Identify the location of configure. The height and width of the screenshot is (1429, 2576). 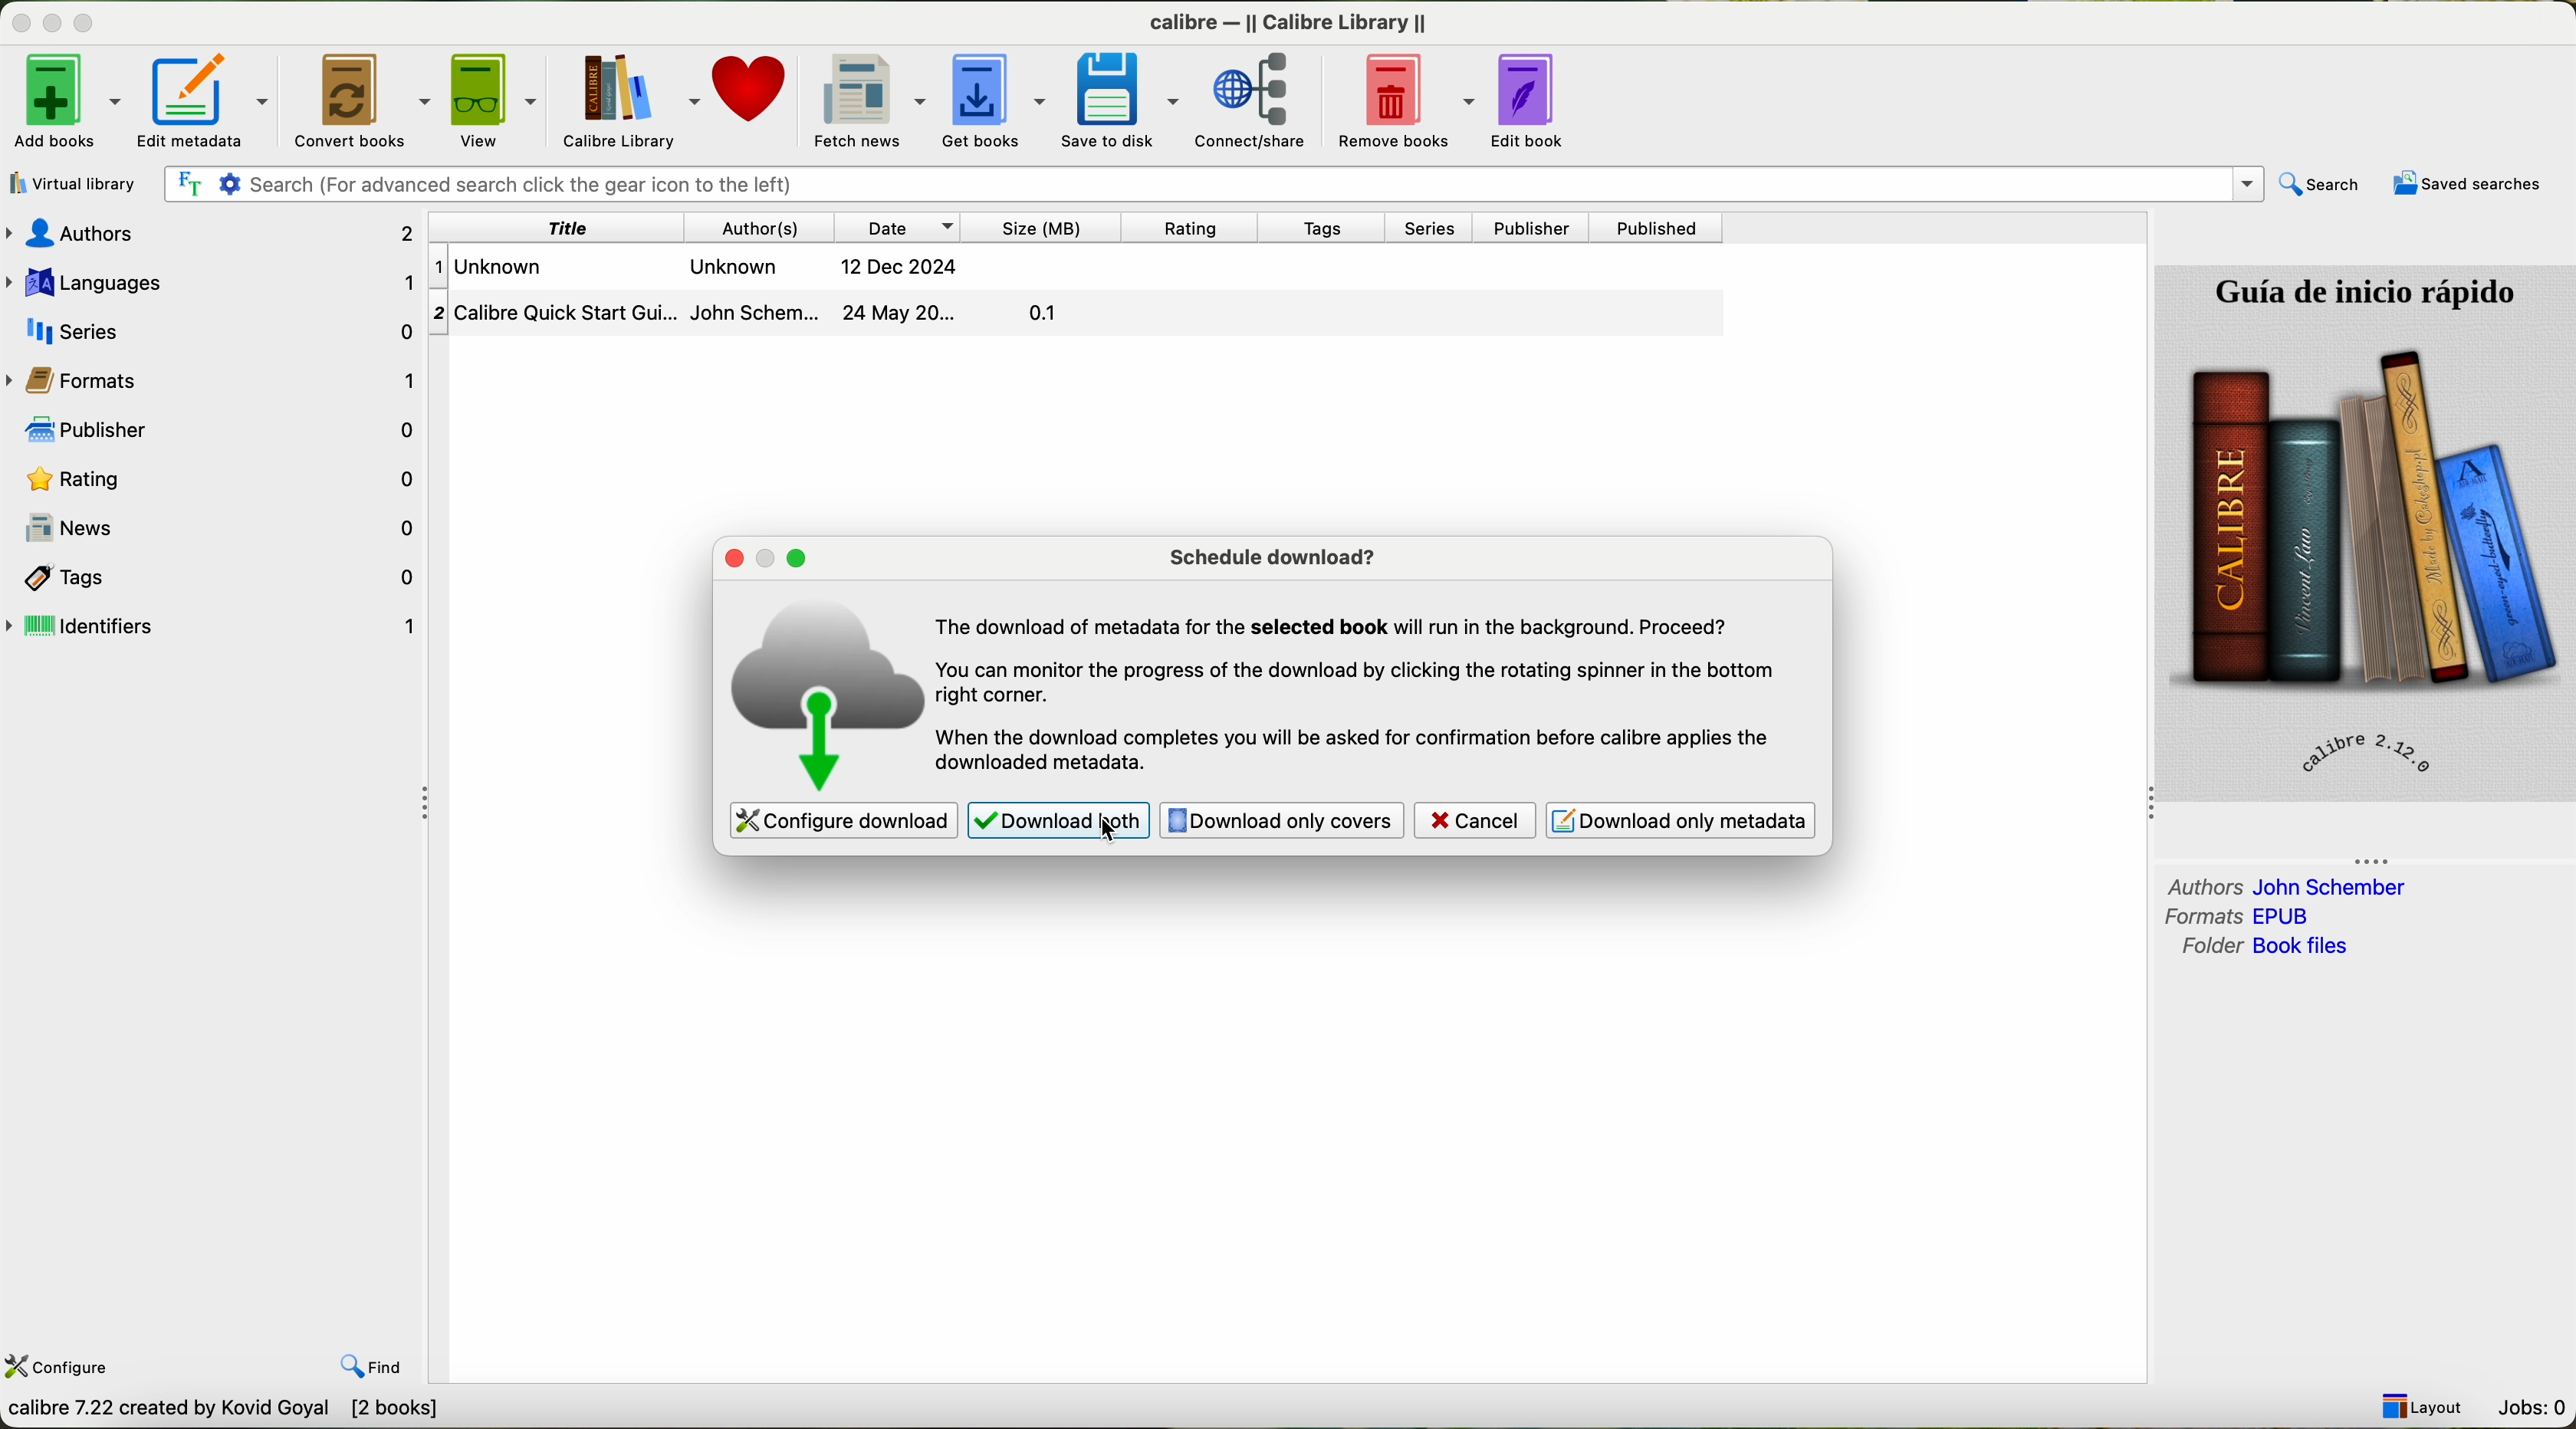
(60, 1370).